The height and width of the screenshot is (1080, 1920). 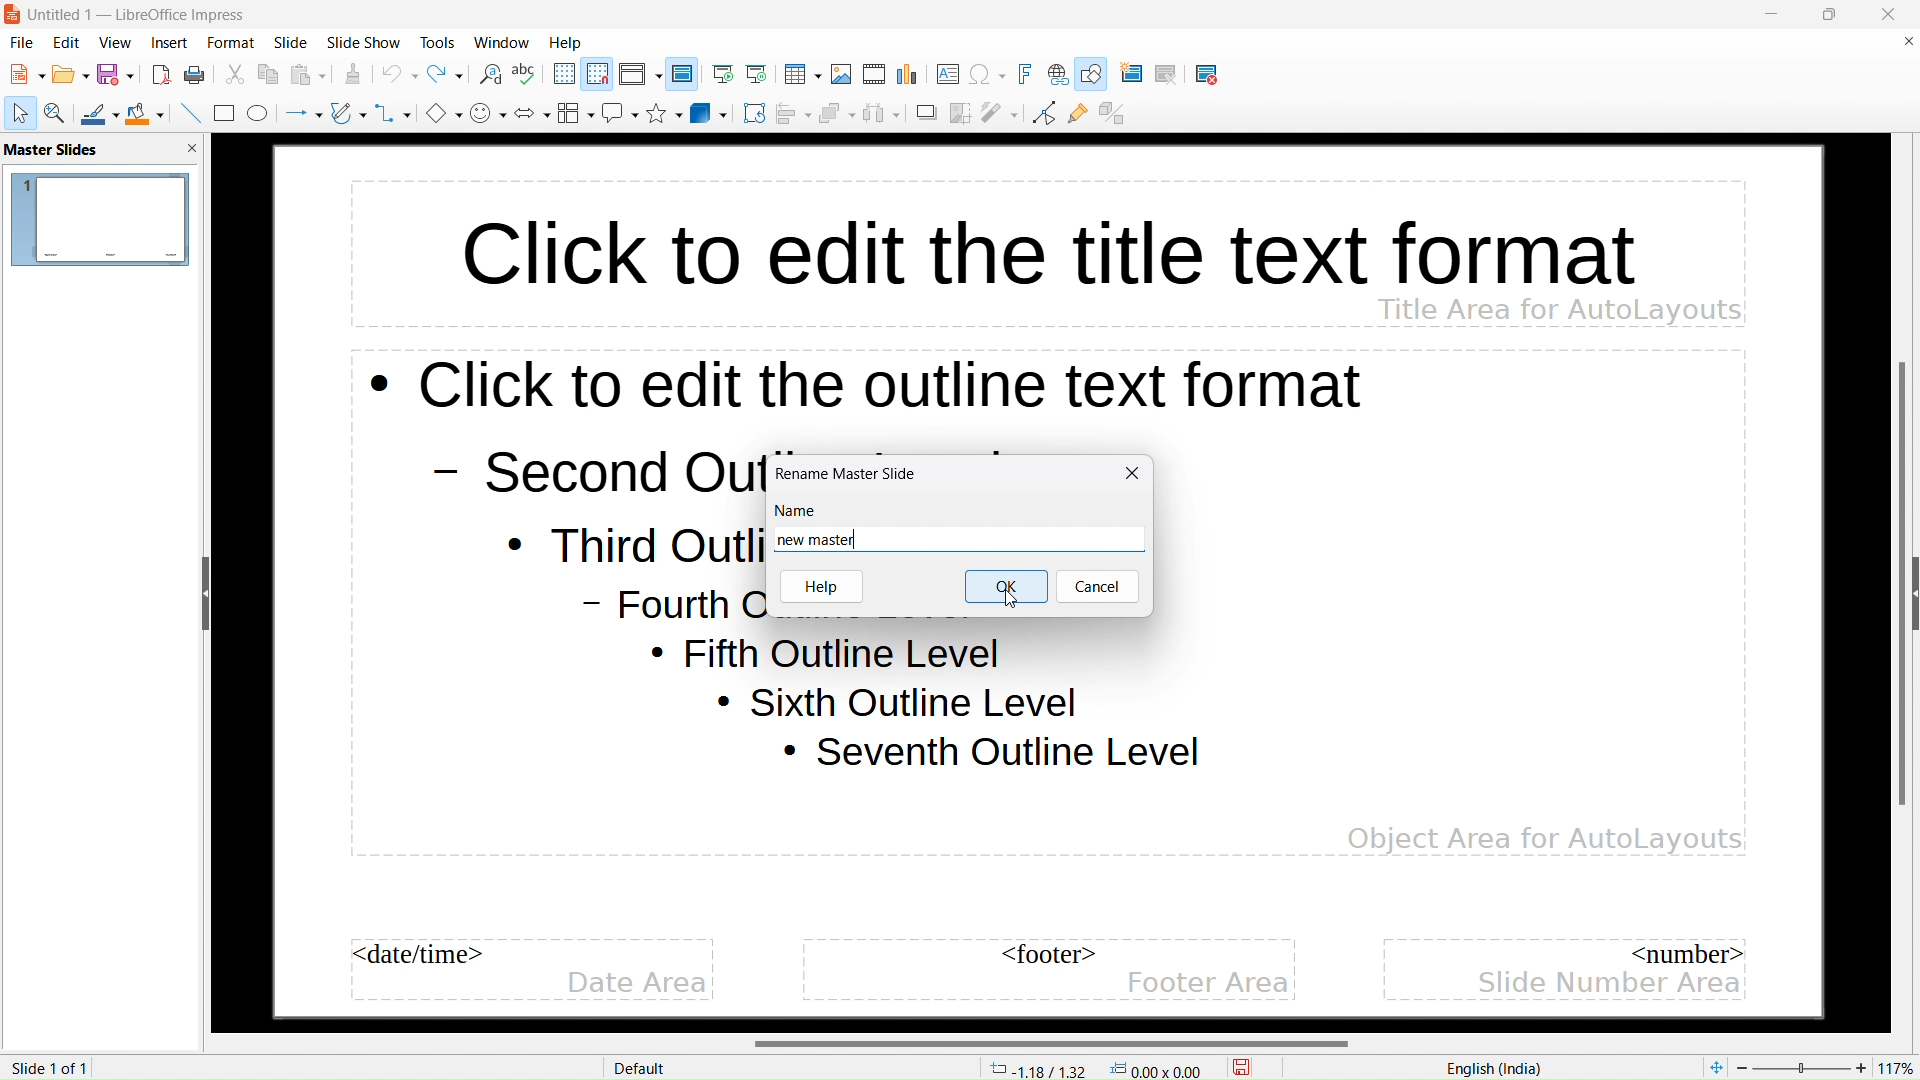 I want to click on curves and polygons, so click(x=349, y=113).